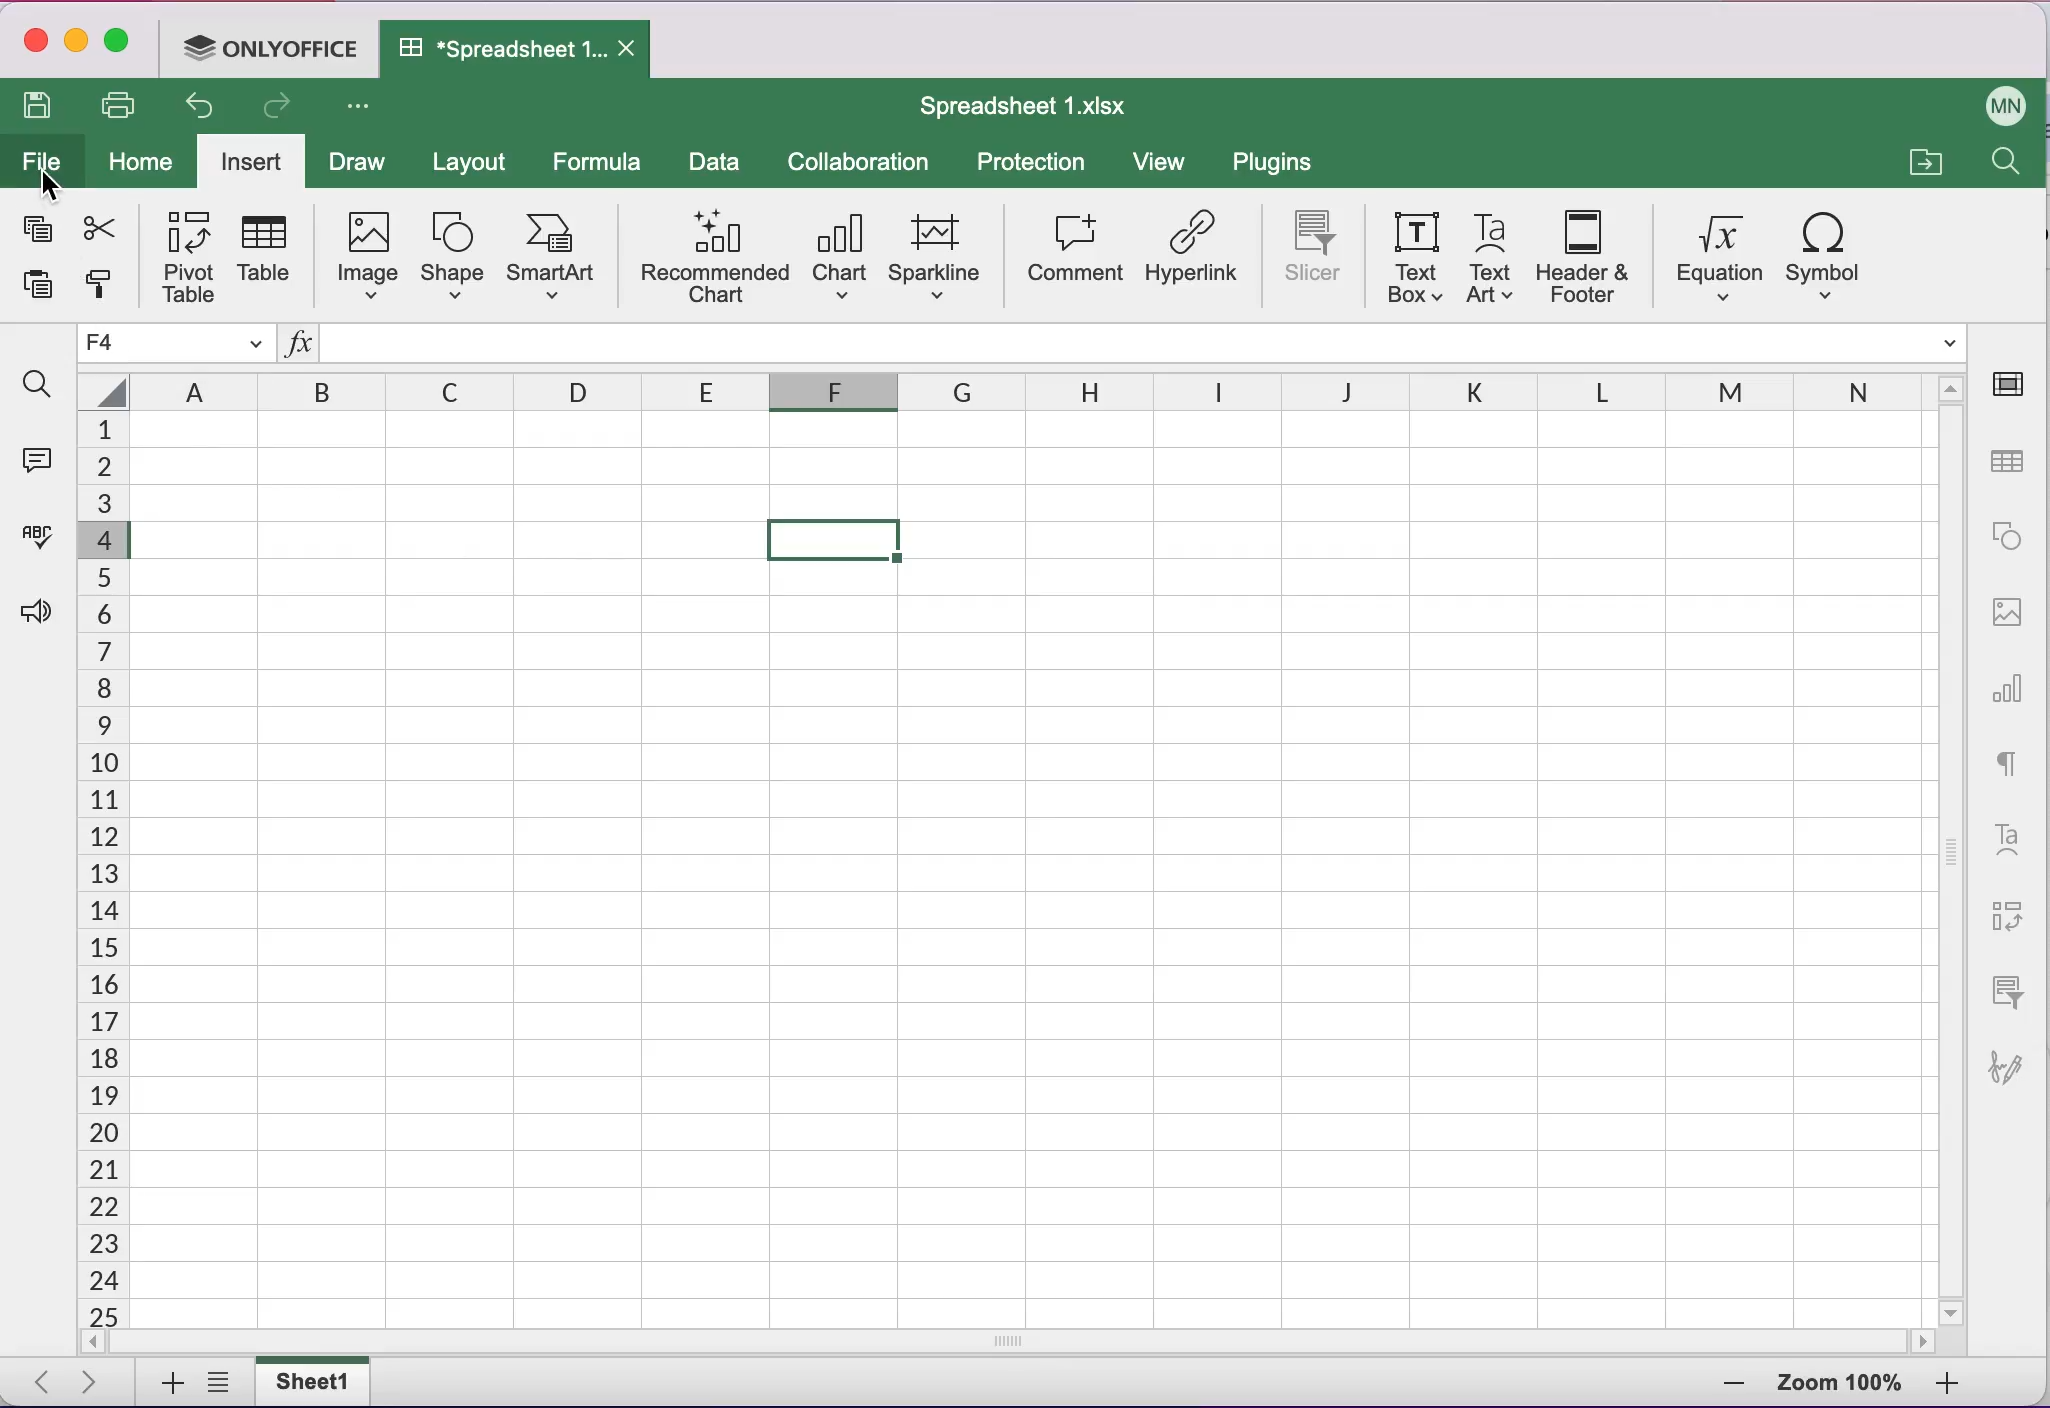 The image size is (2050, 1408). What do you see at coordinates (1959, 1383) in the screenshot?
I see `zoom in` at bounding box center [1959, 1383].